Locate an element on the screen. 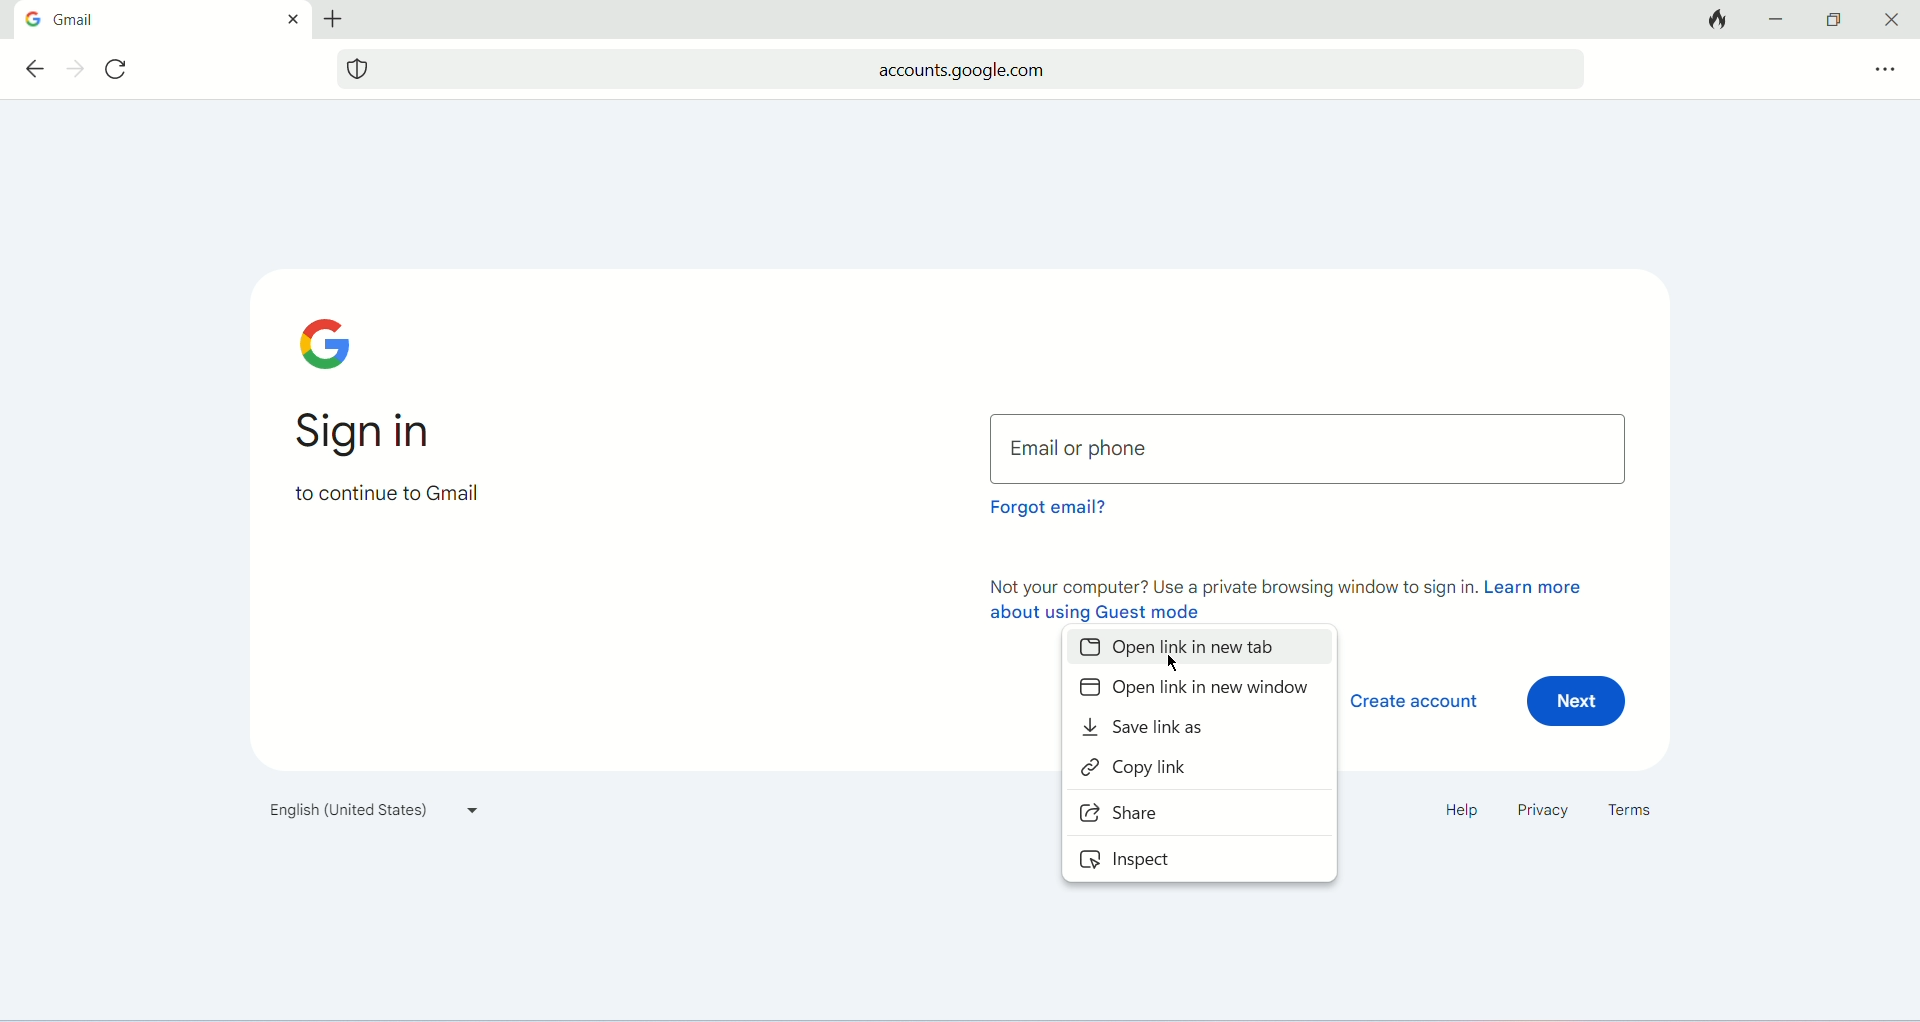 The width and height of the screenshot is (1920, 1022). add tab is located at coordinates (339, 19).